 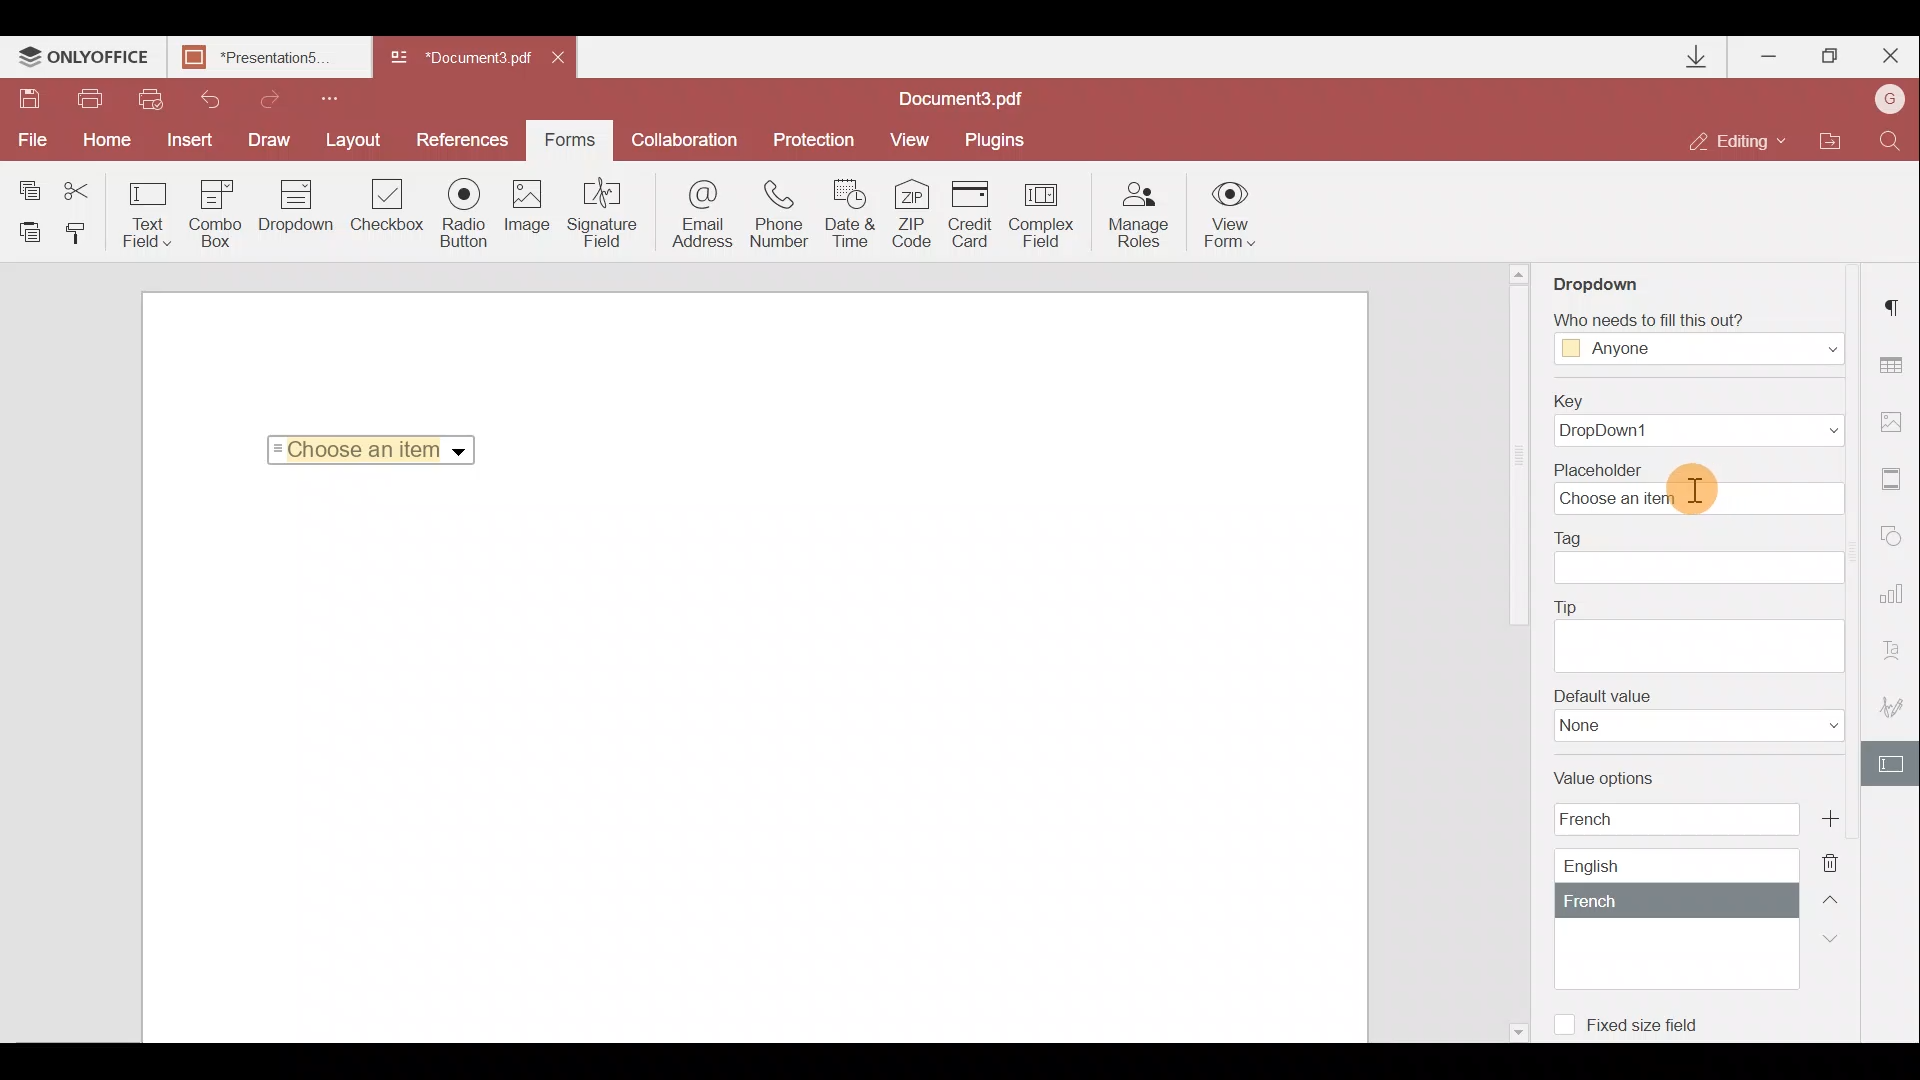 What do you see at coordinates (1698, 57) in the screenshot?
I see `Downloads` at bounding box center [1698, 57].